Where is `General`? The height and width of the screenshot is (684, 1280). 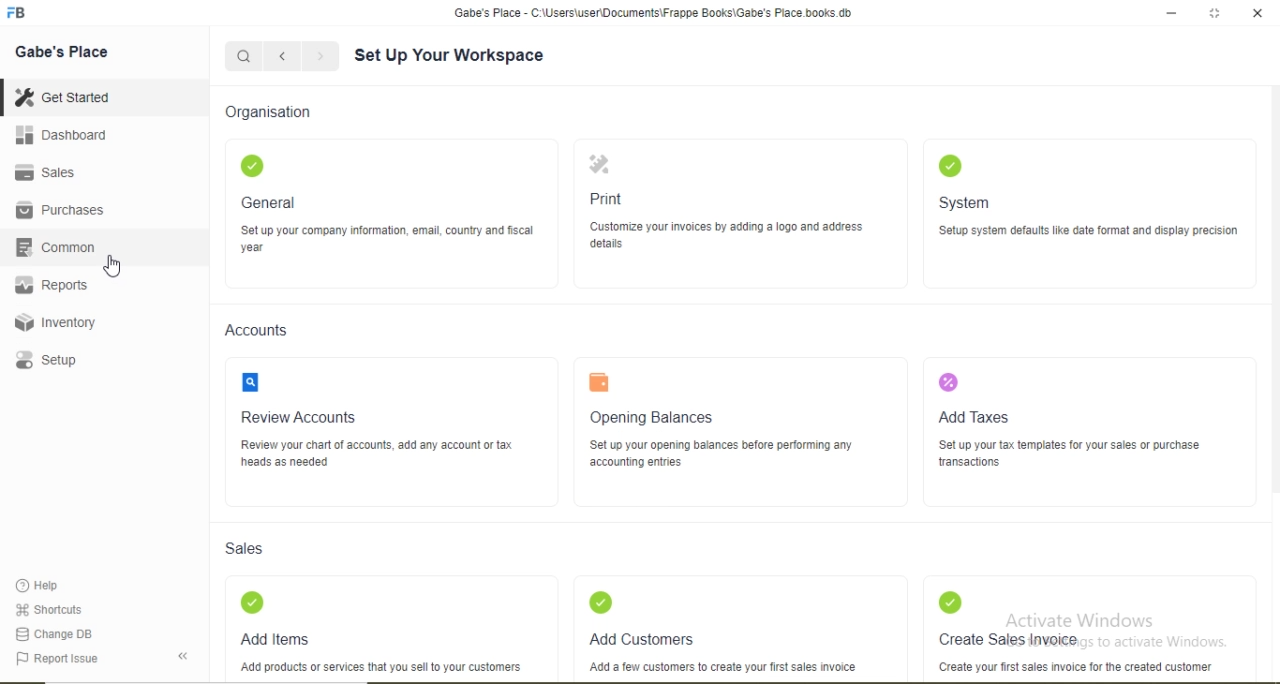 General is located at coordinates (269, 202).